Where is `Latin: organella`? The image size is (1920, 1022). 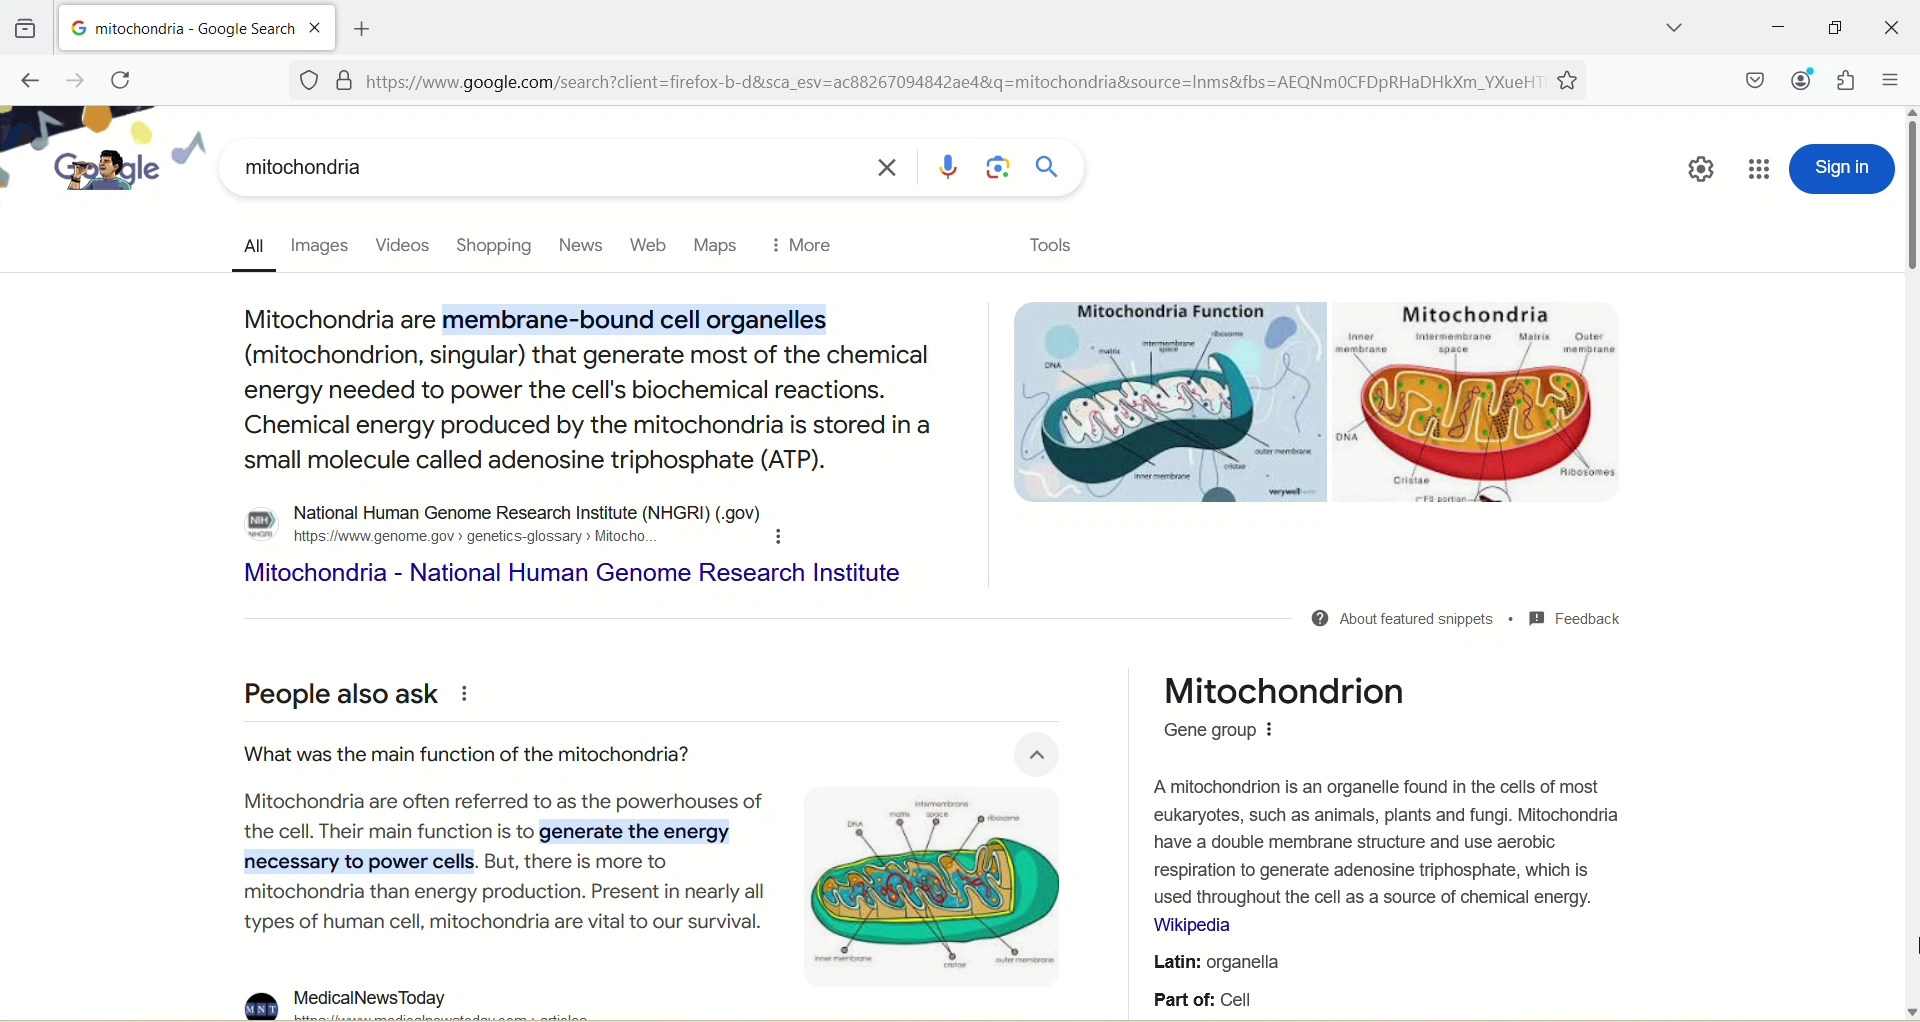 Latin: organella is located at coordinates (1207, 963).